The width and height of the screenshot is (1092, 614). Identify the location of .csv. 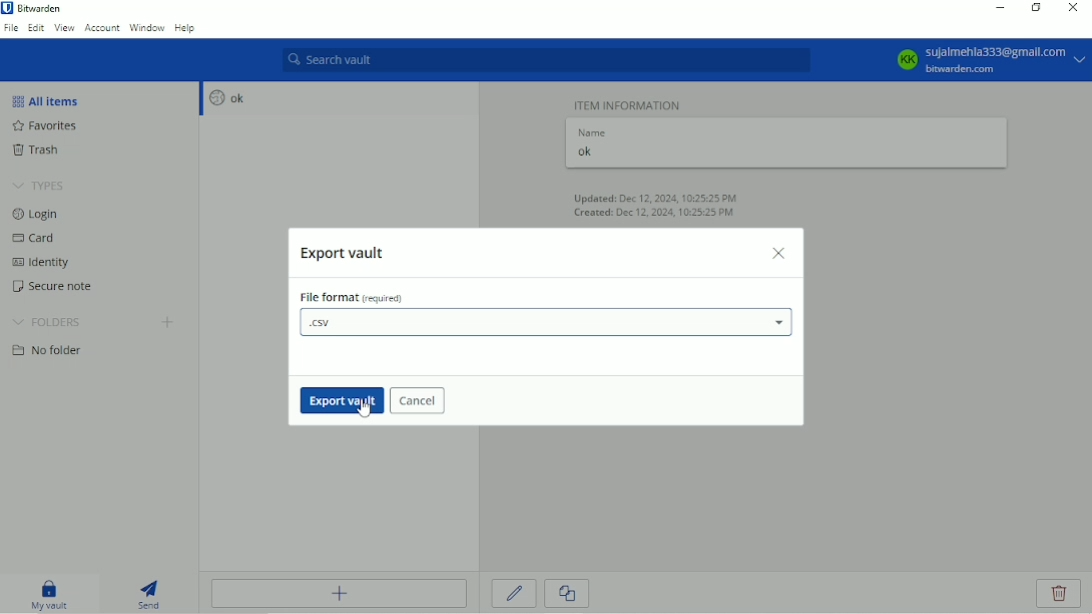
(546, 324).